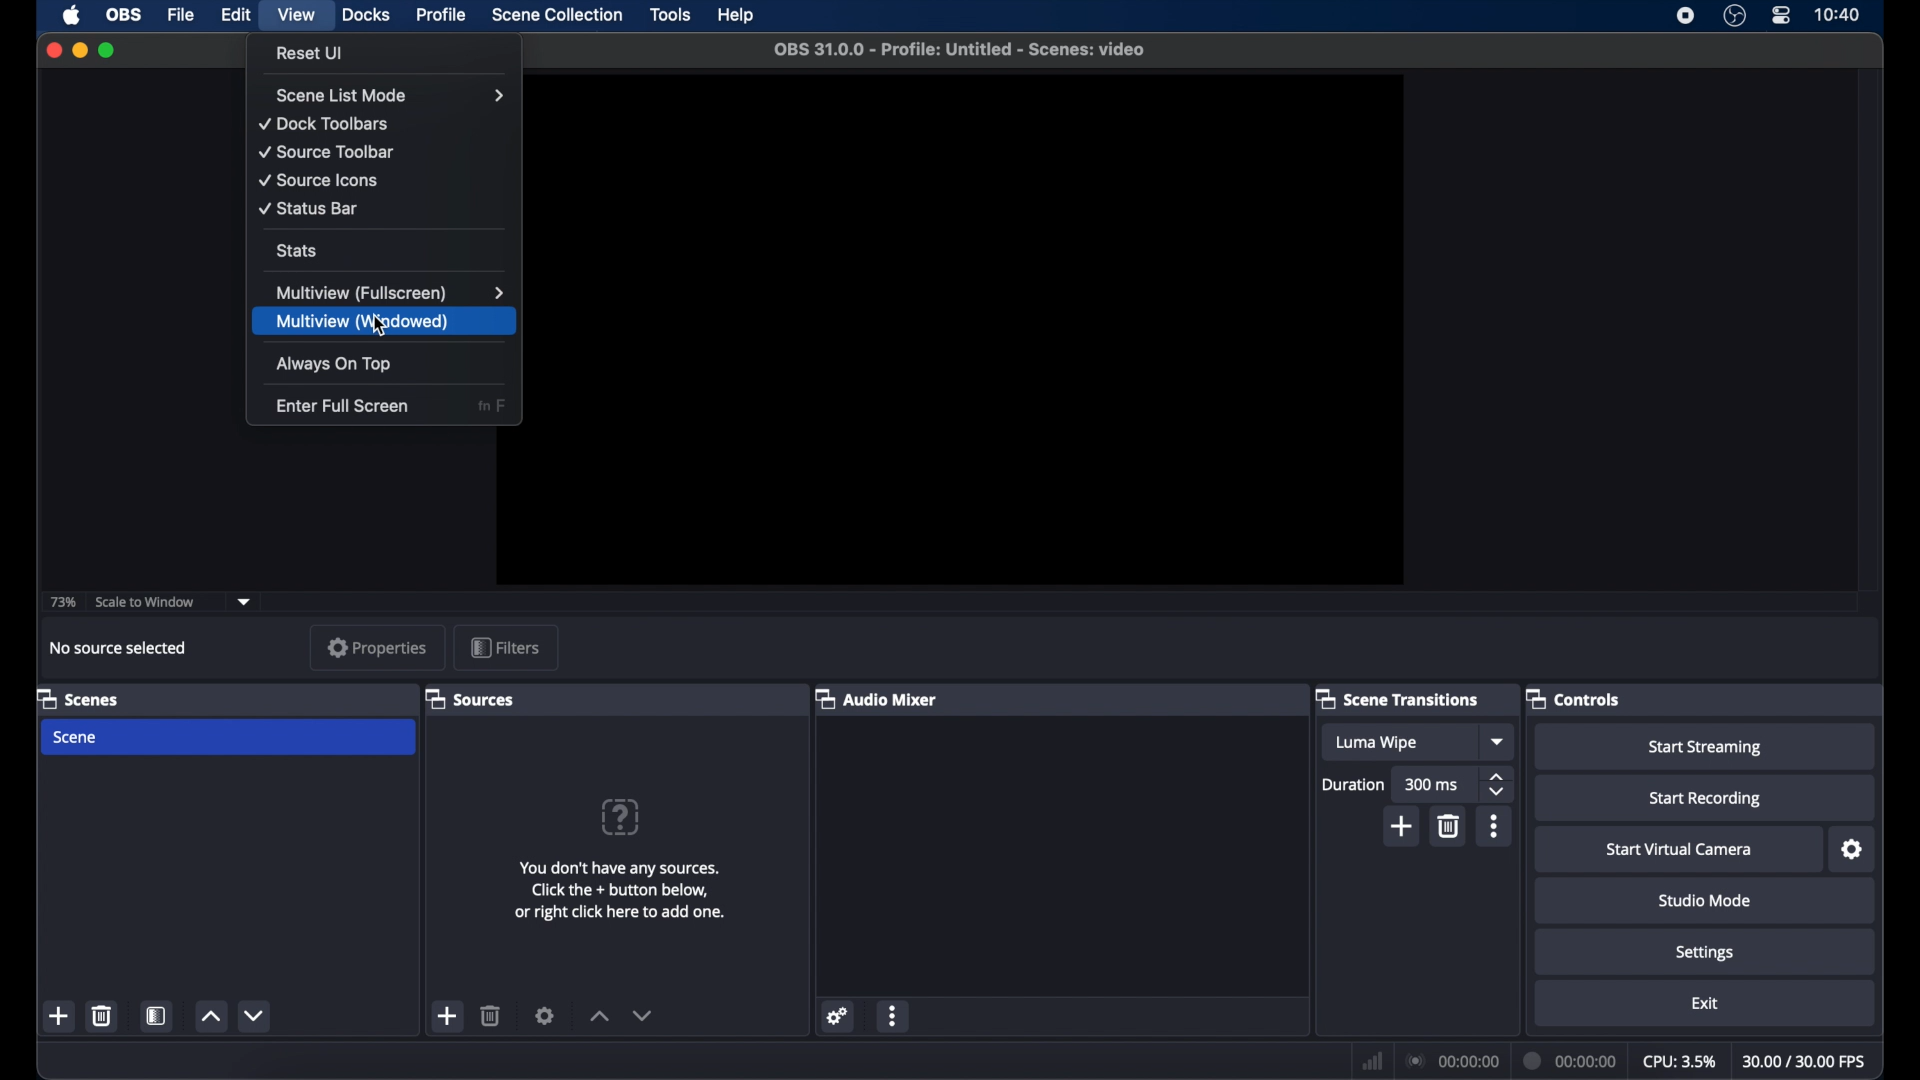 The width and height of the screenshot is (1920, 1080). Describe the element at coordinates (1838, 15) in the screenshot. I see `10:40` at that location.